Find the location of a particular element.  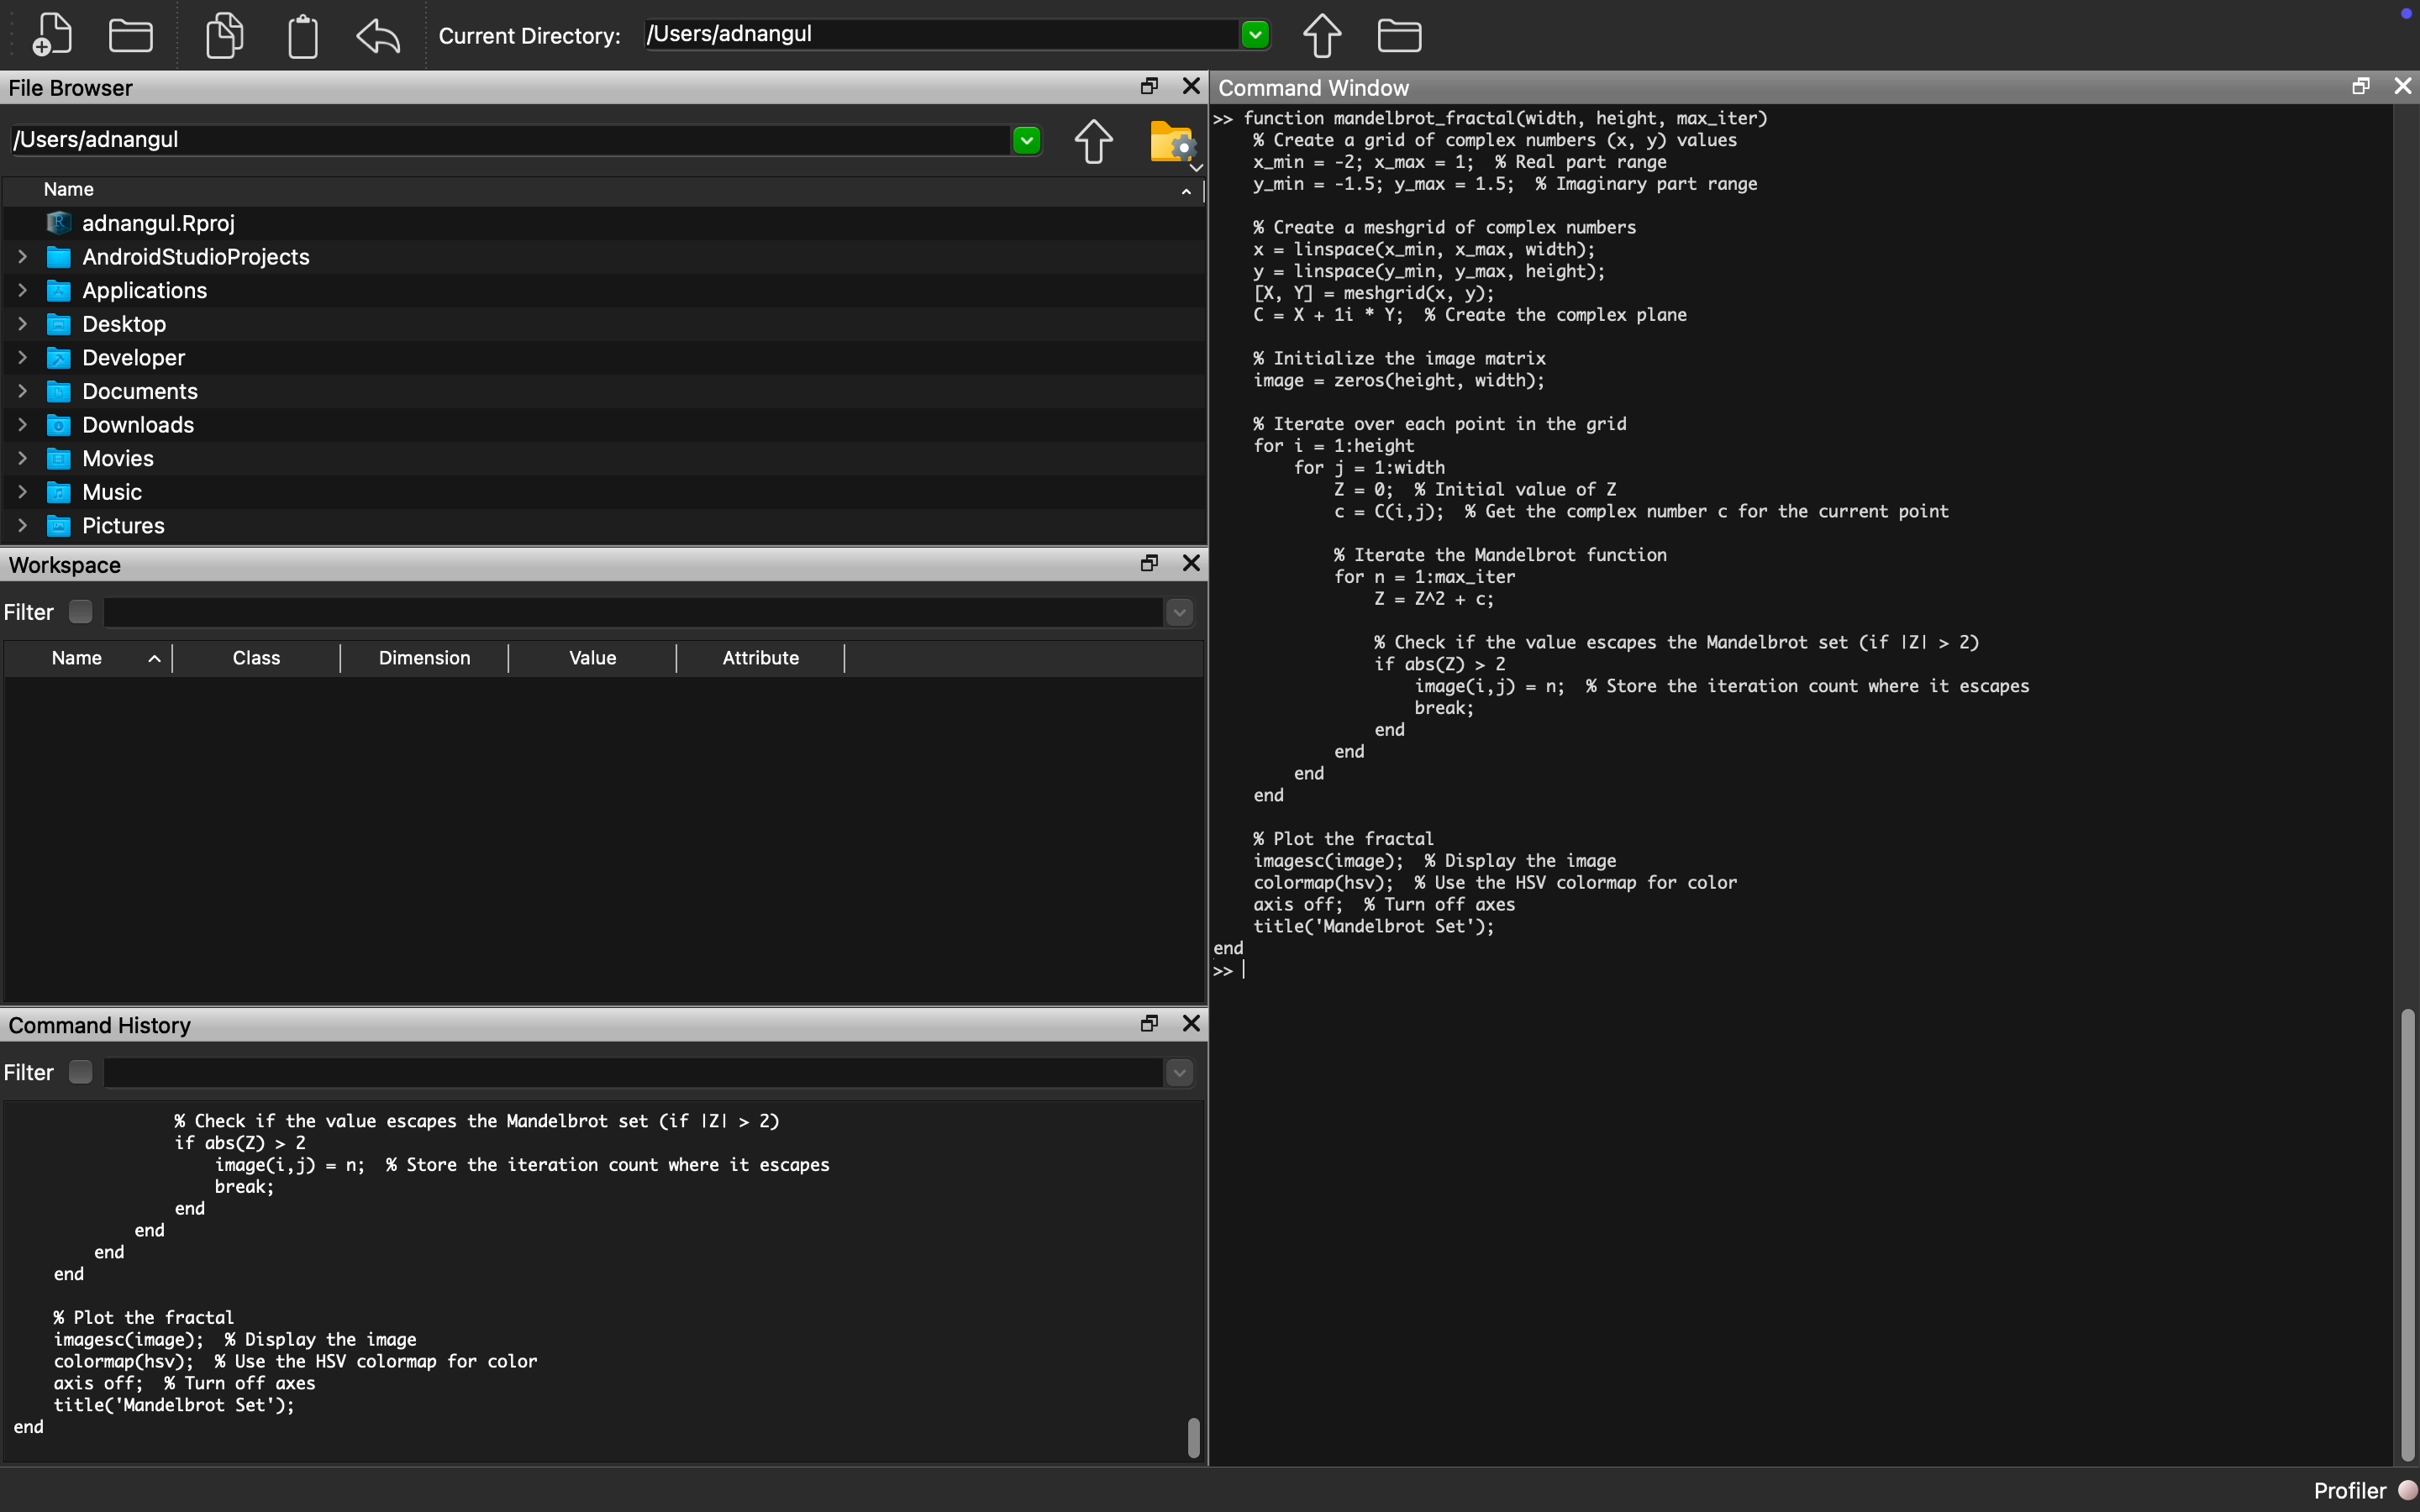

Documents is located at coordinates (109, 393).